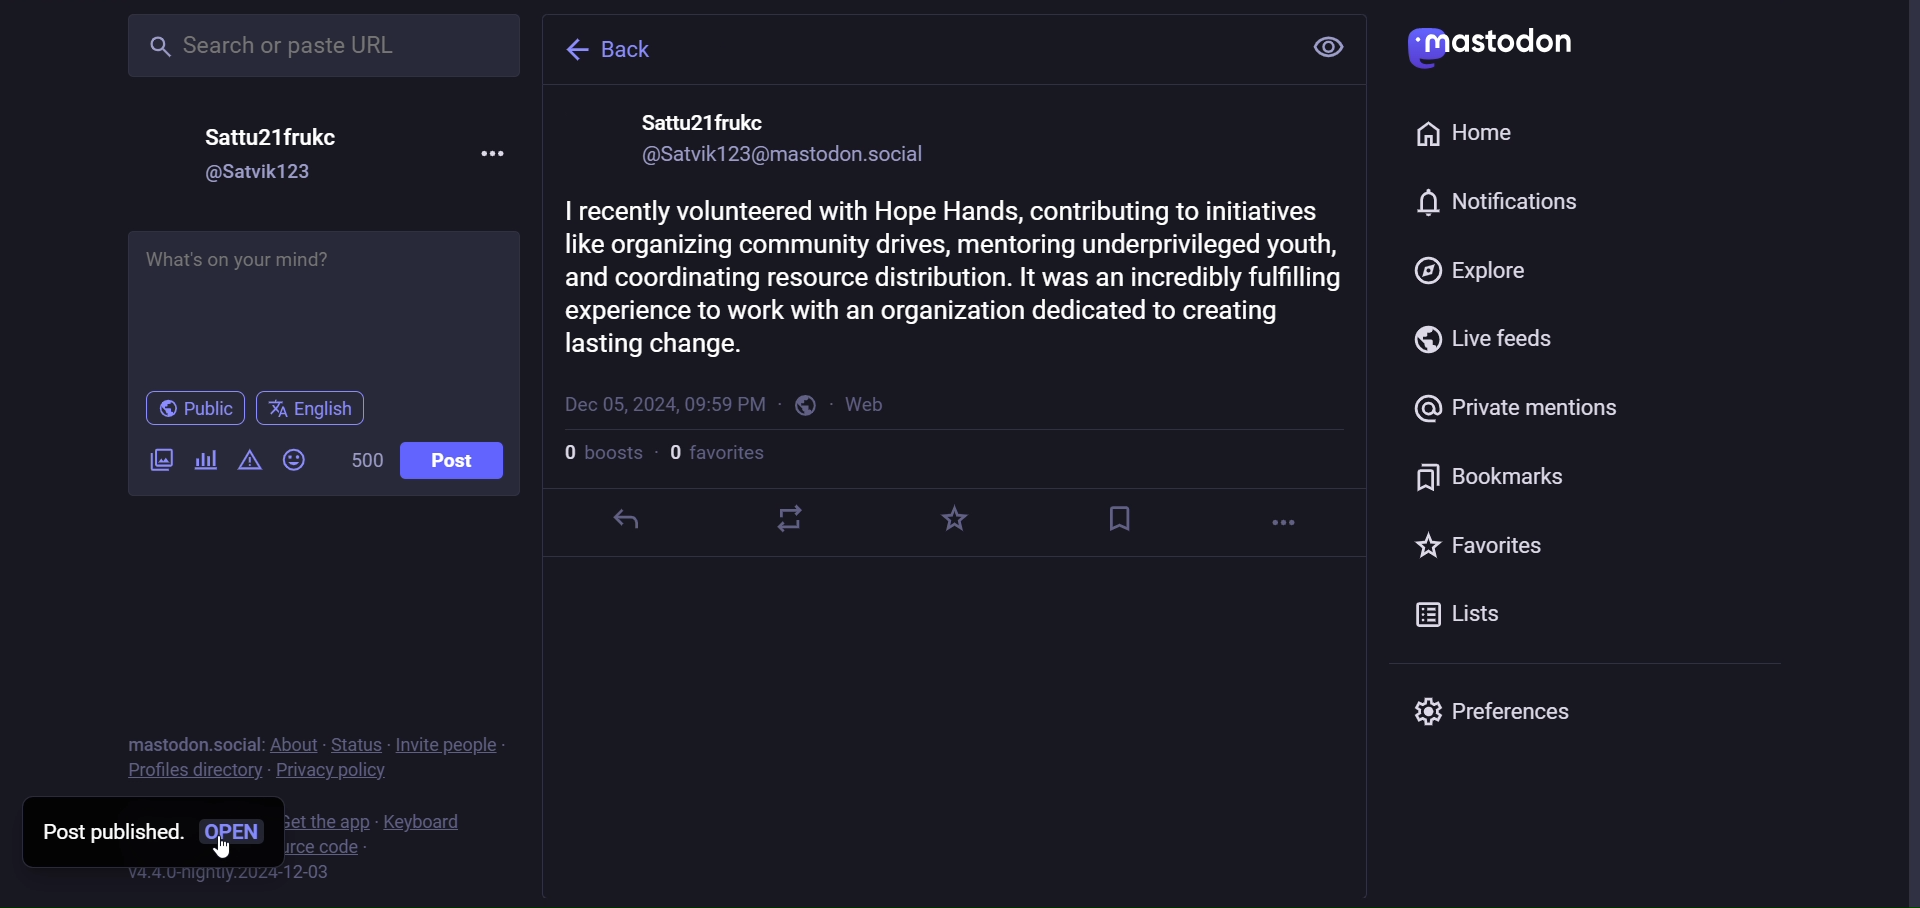  What do you see at coordinates (190, 741) in the screenshot?
I see `mastodon social` at bounding box center [190, 741].